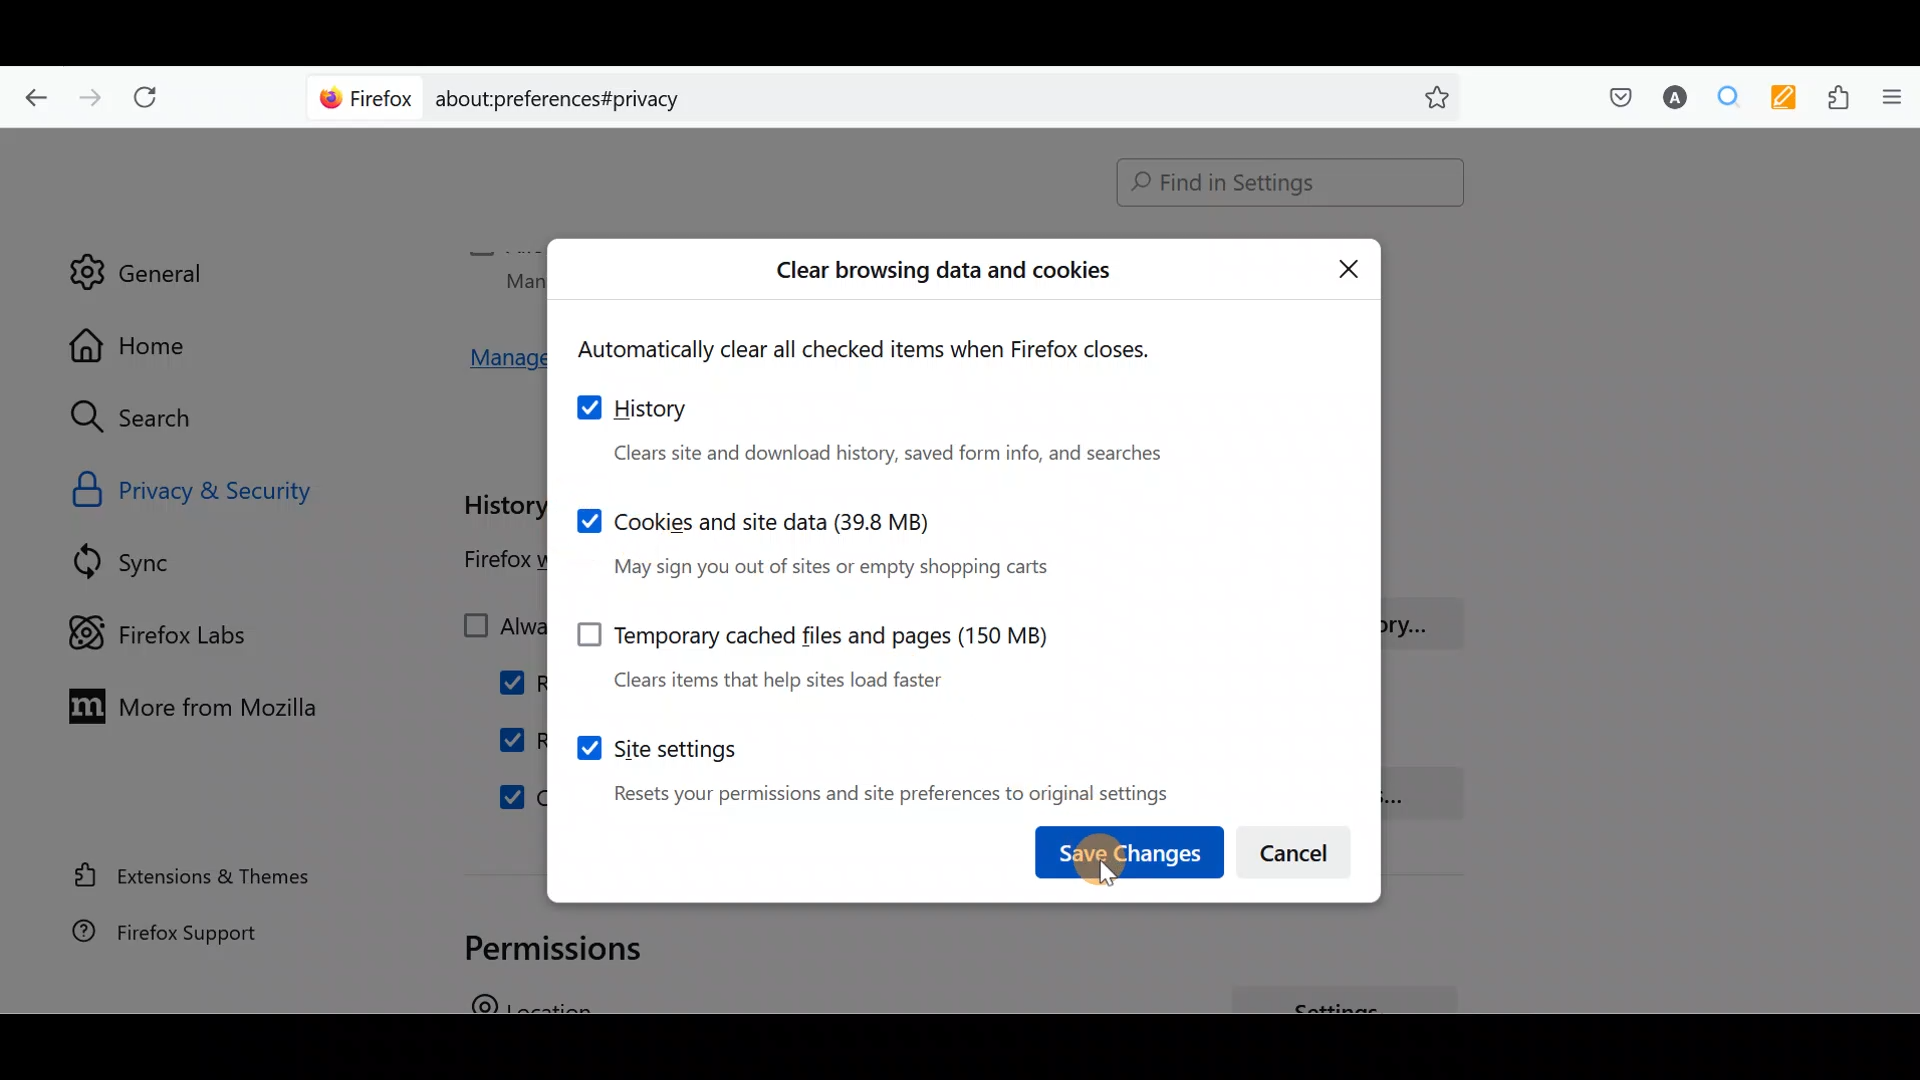 Image resolution: width=1920 pixels, height=1080 pixels. What do you see at coordinates (190, 942) in the screenshot?
I see `Firefox support` at bounding box center [190, 942].